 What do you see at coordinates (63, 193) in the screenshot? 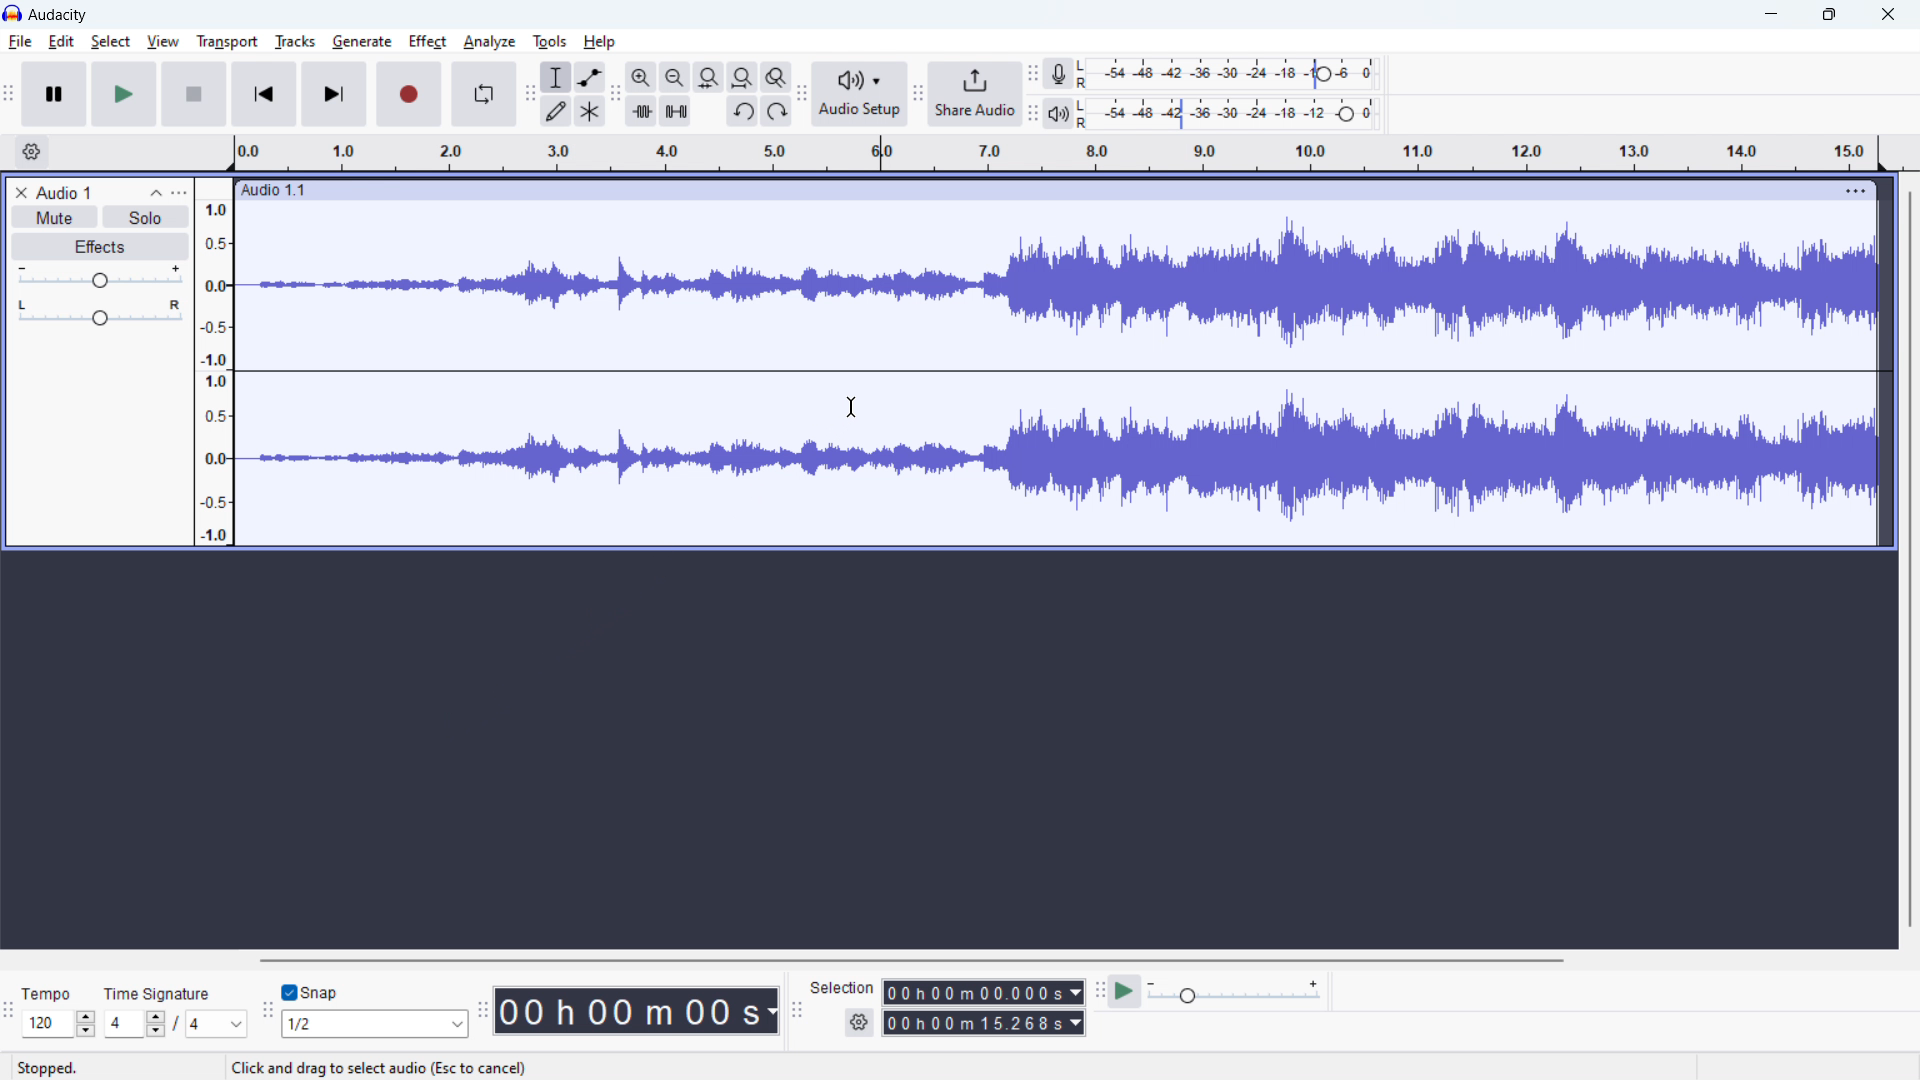
I see `project title` at bounding box center [63, 193].